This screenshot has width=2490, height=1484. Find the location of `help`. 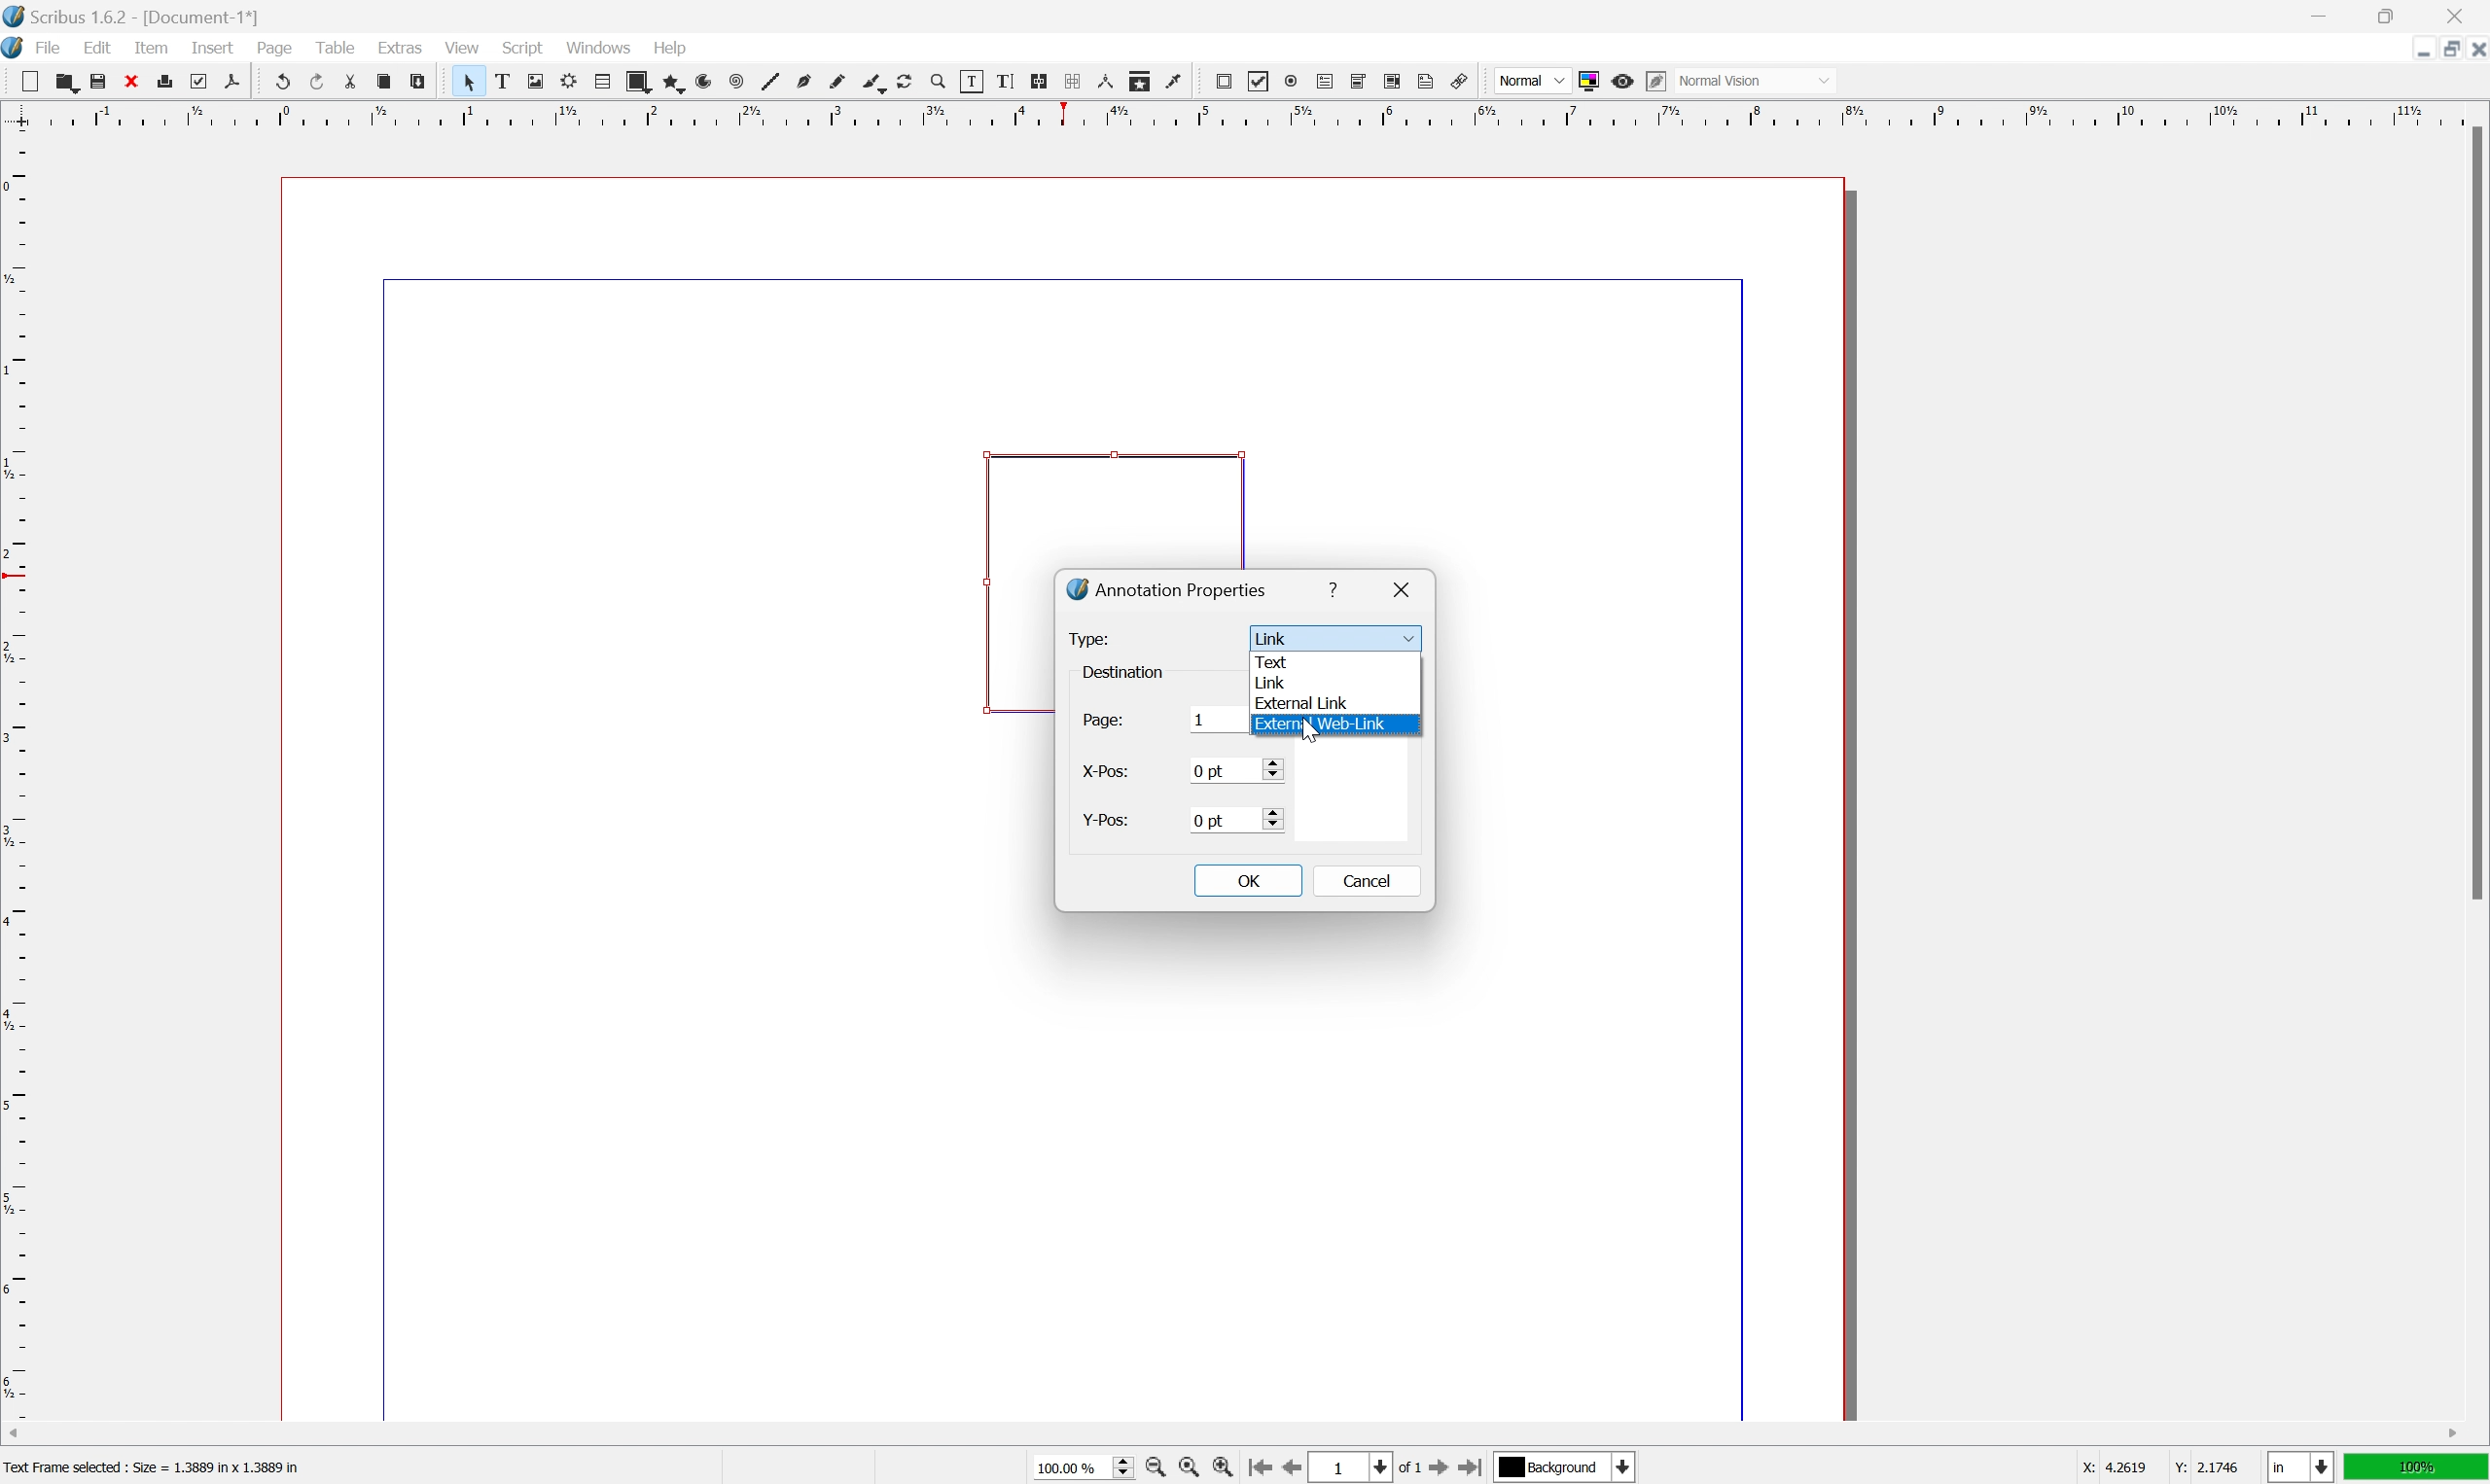

help is located at coordinates (1337, 589).